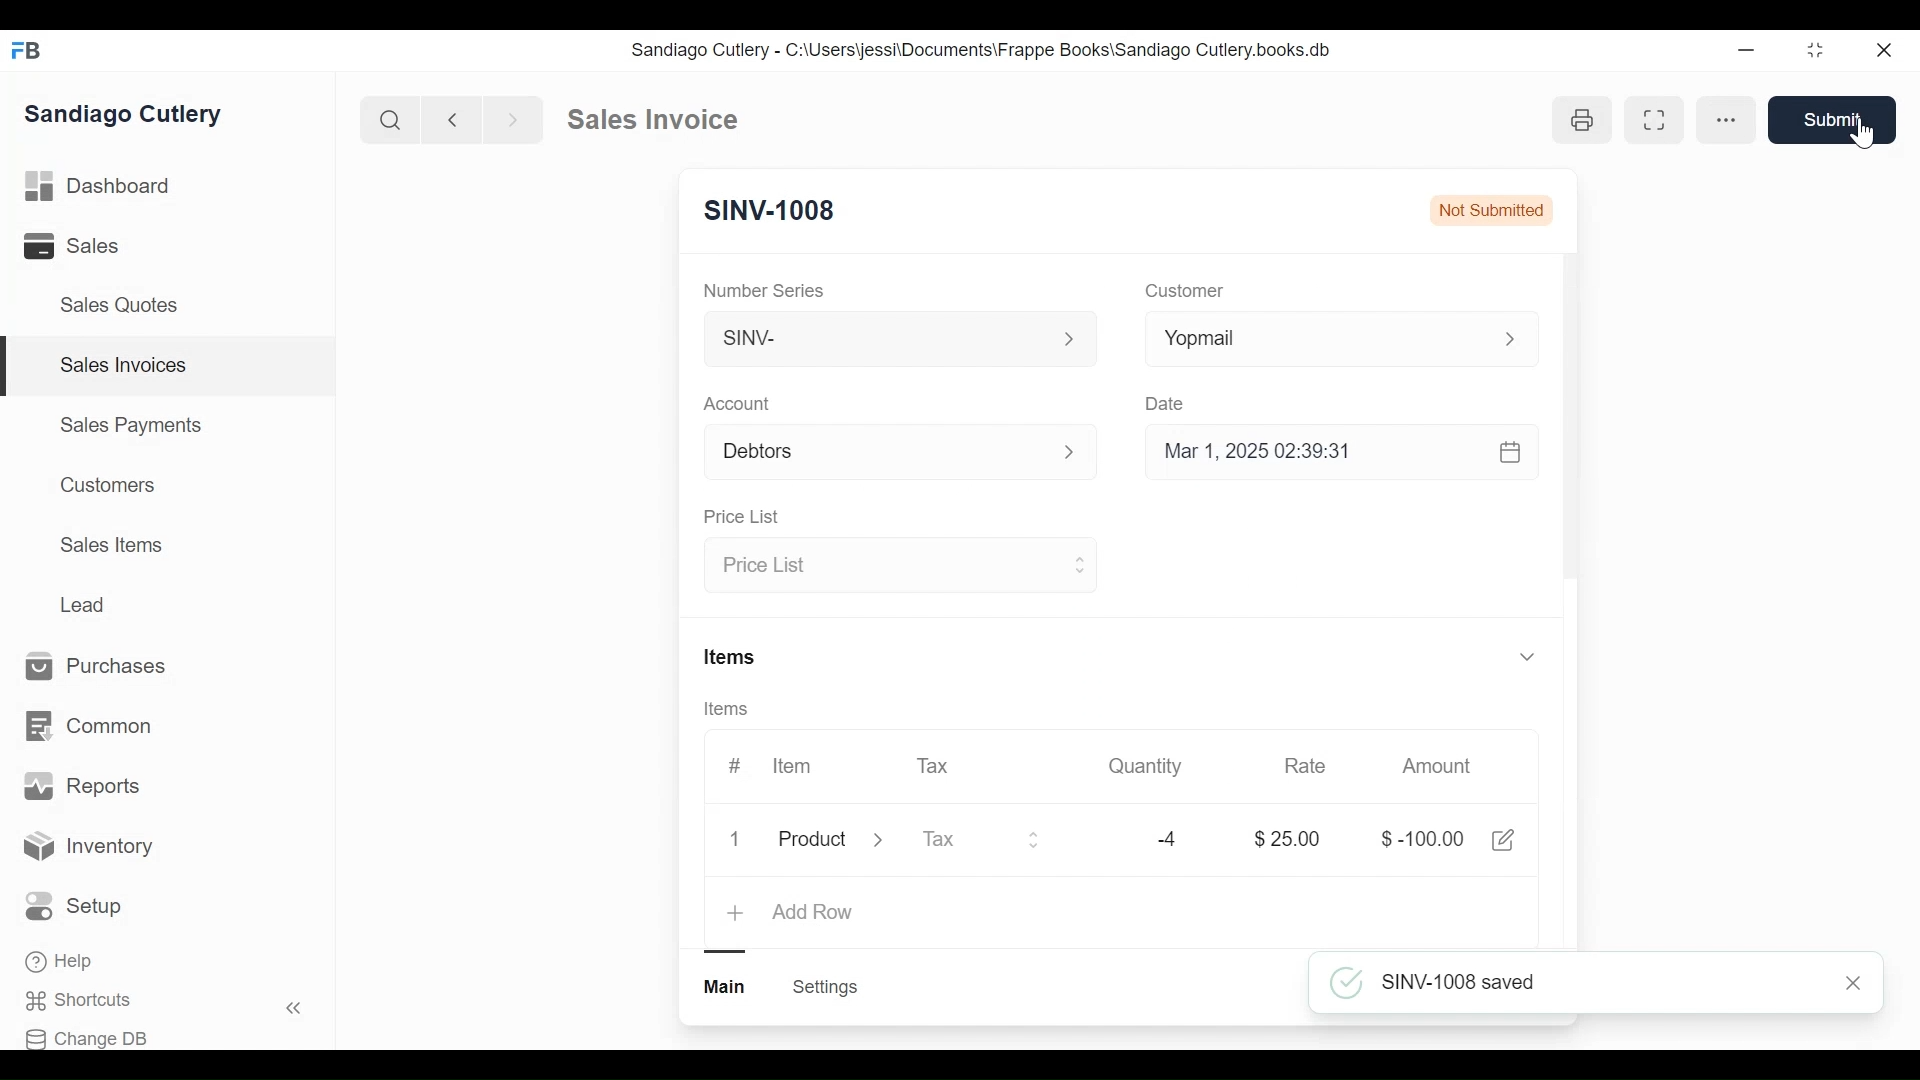 The width and height of the screenshot is (1920, 1080). What do you see at coordinates (1832, 120) in the screenshot?
I see `Submit` at bounding box center [1832, 120].